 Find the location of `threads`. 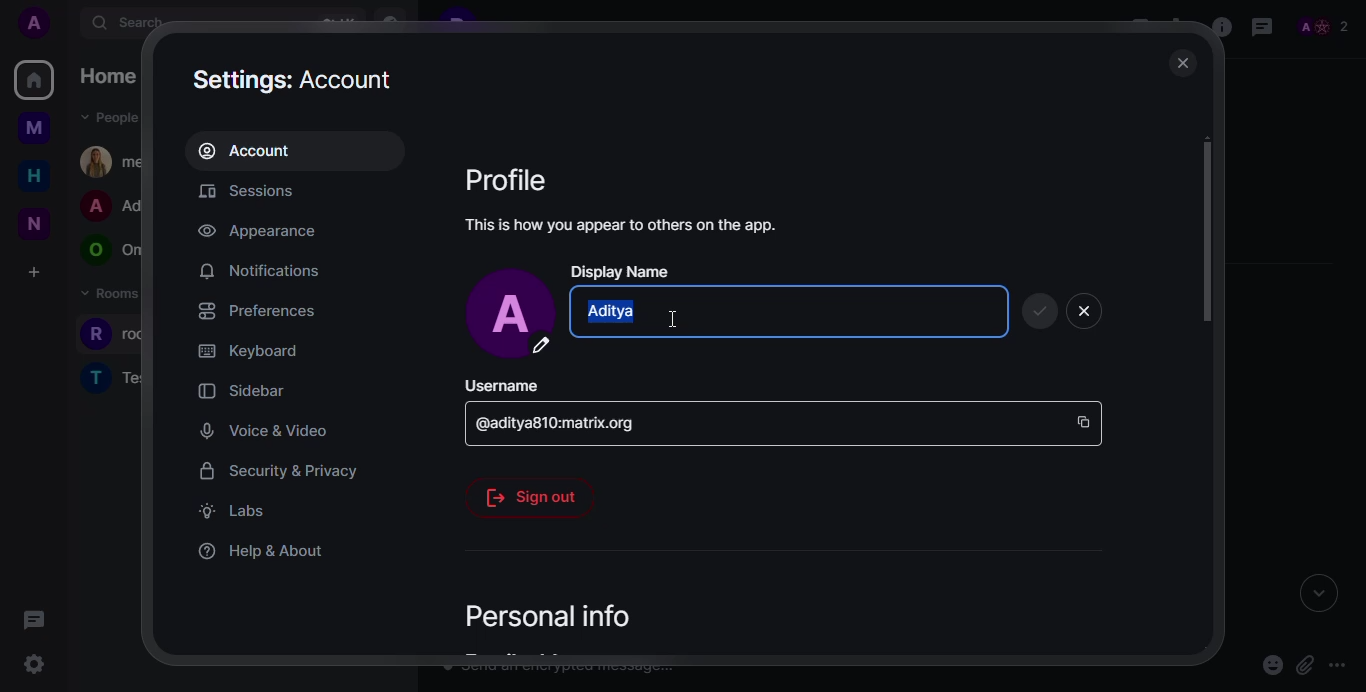

threads is located at coordinates (1262, 27).